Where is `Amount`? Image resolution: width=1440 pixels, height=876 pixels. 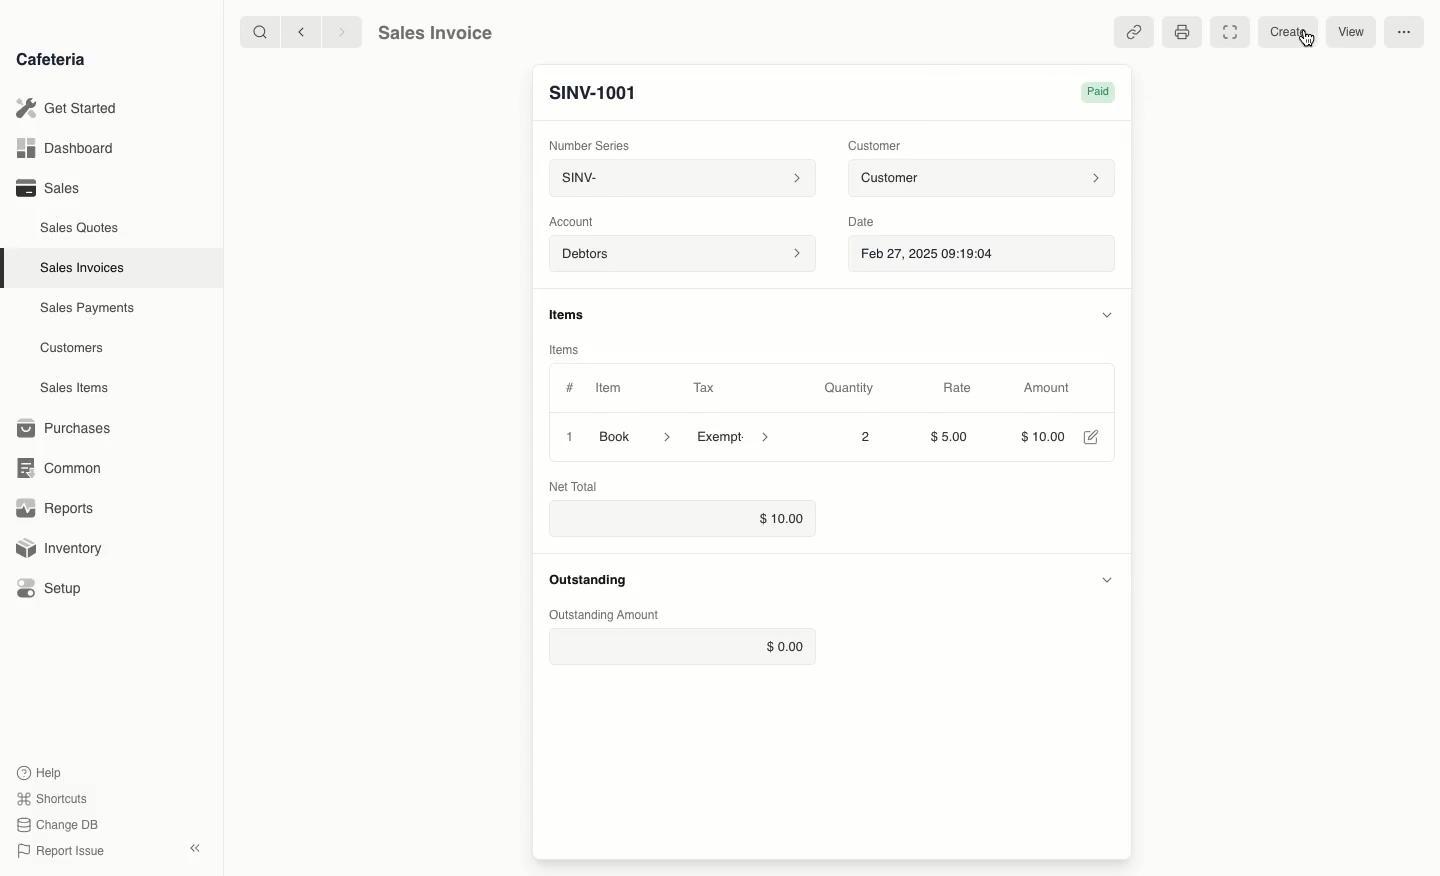
Amount is located at coordinates (1048, 388).